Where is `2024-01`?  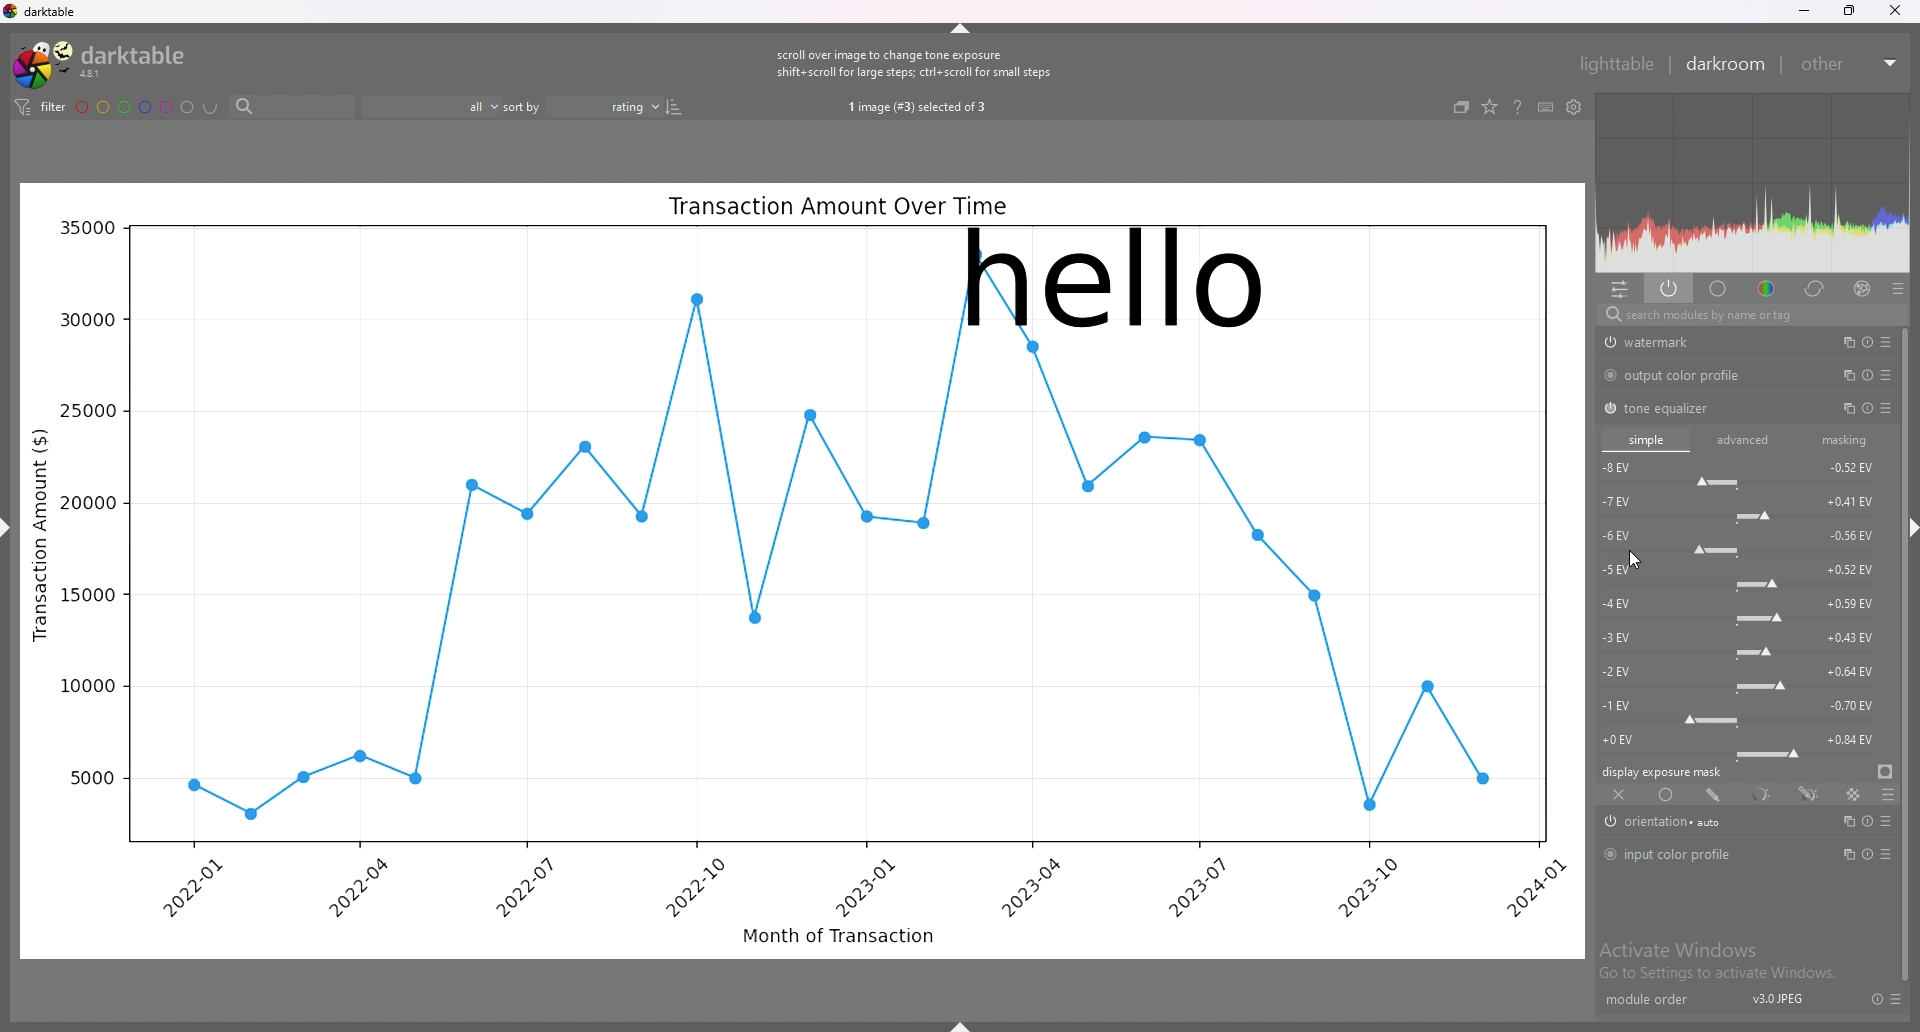 2024-01 is located at coordinates (1534, 888).